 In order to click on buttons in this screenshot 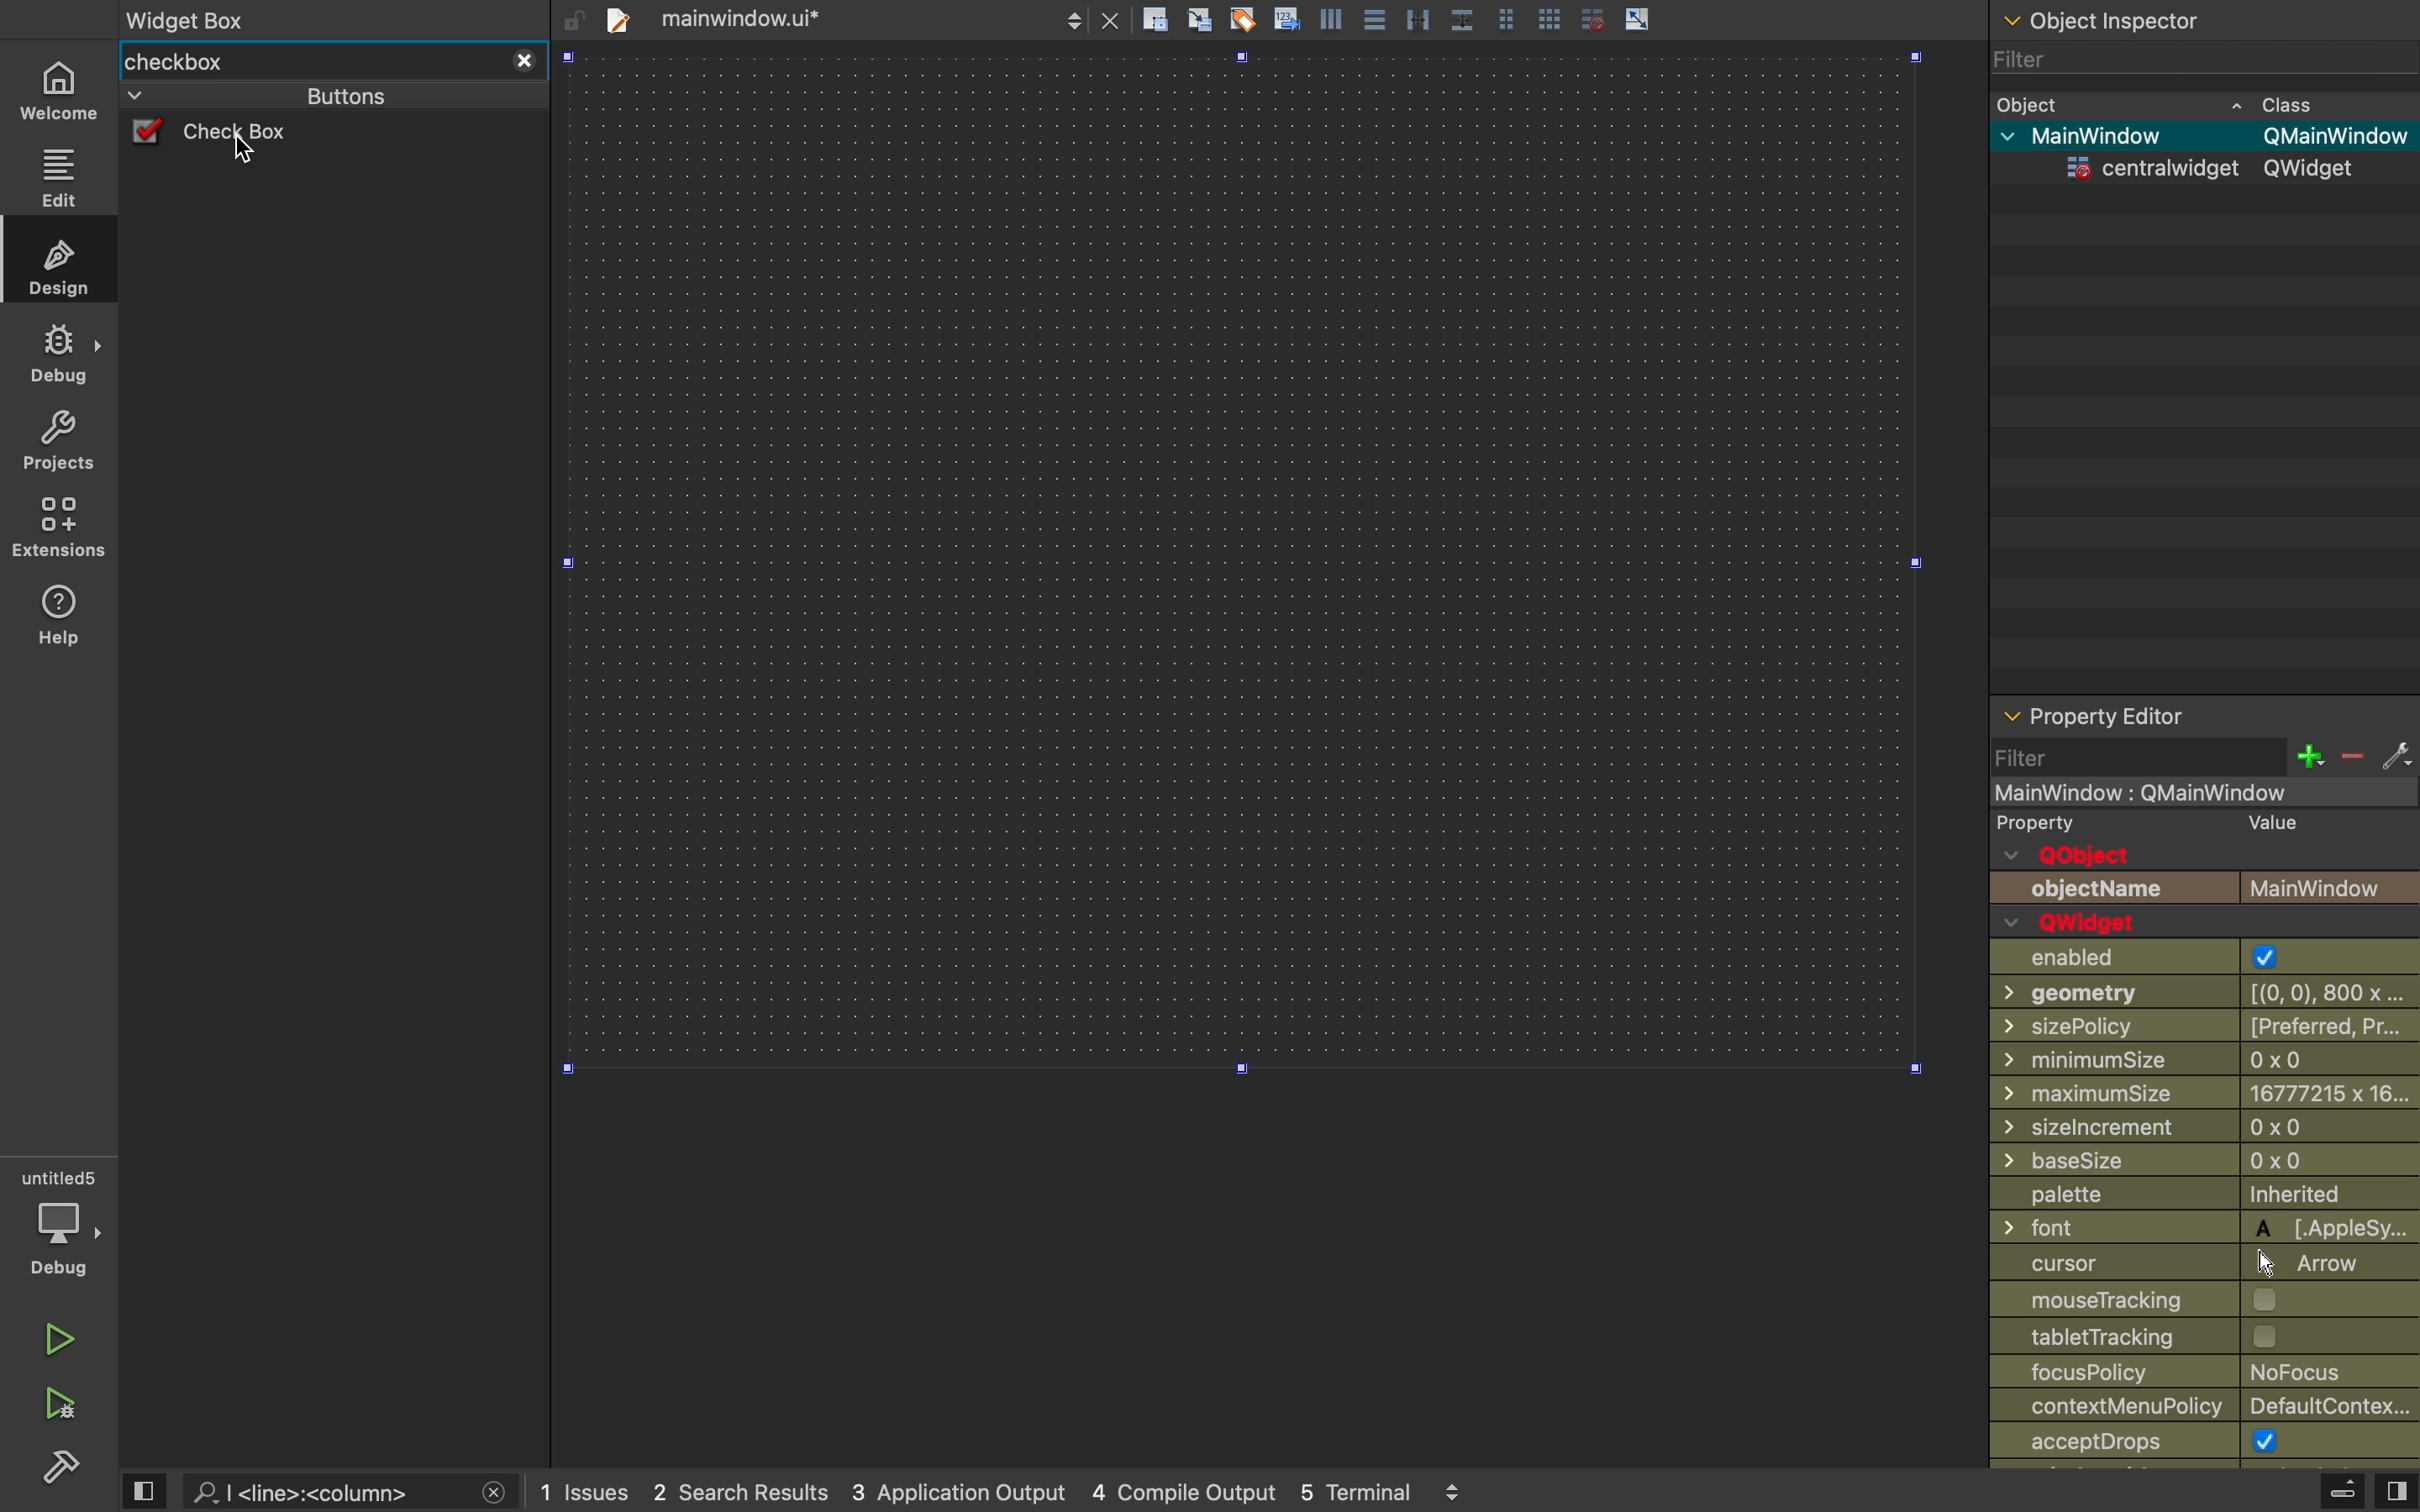, I will do `click(305, 96)`.